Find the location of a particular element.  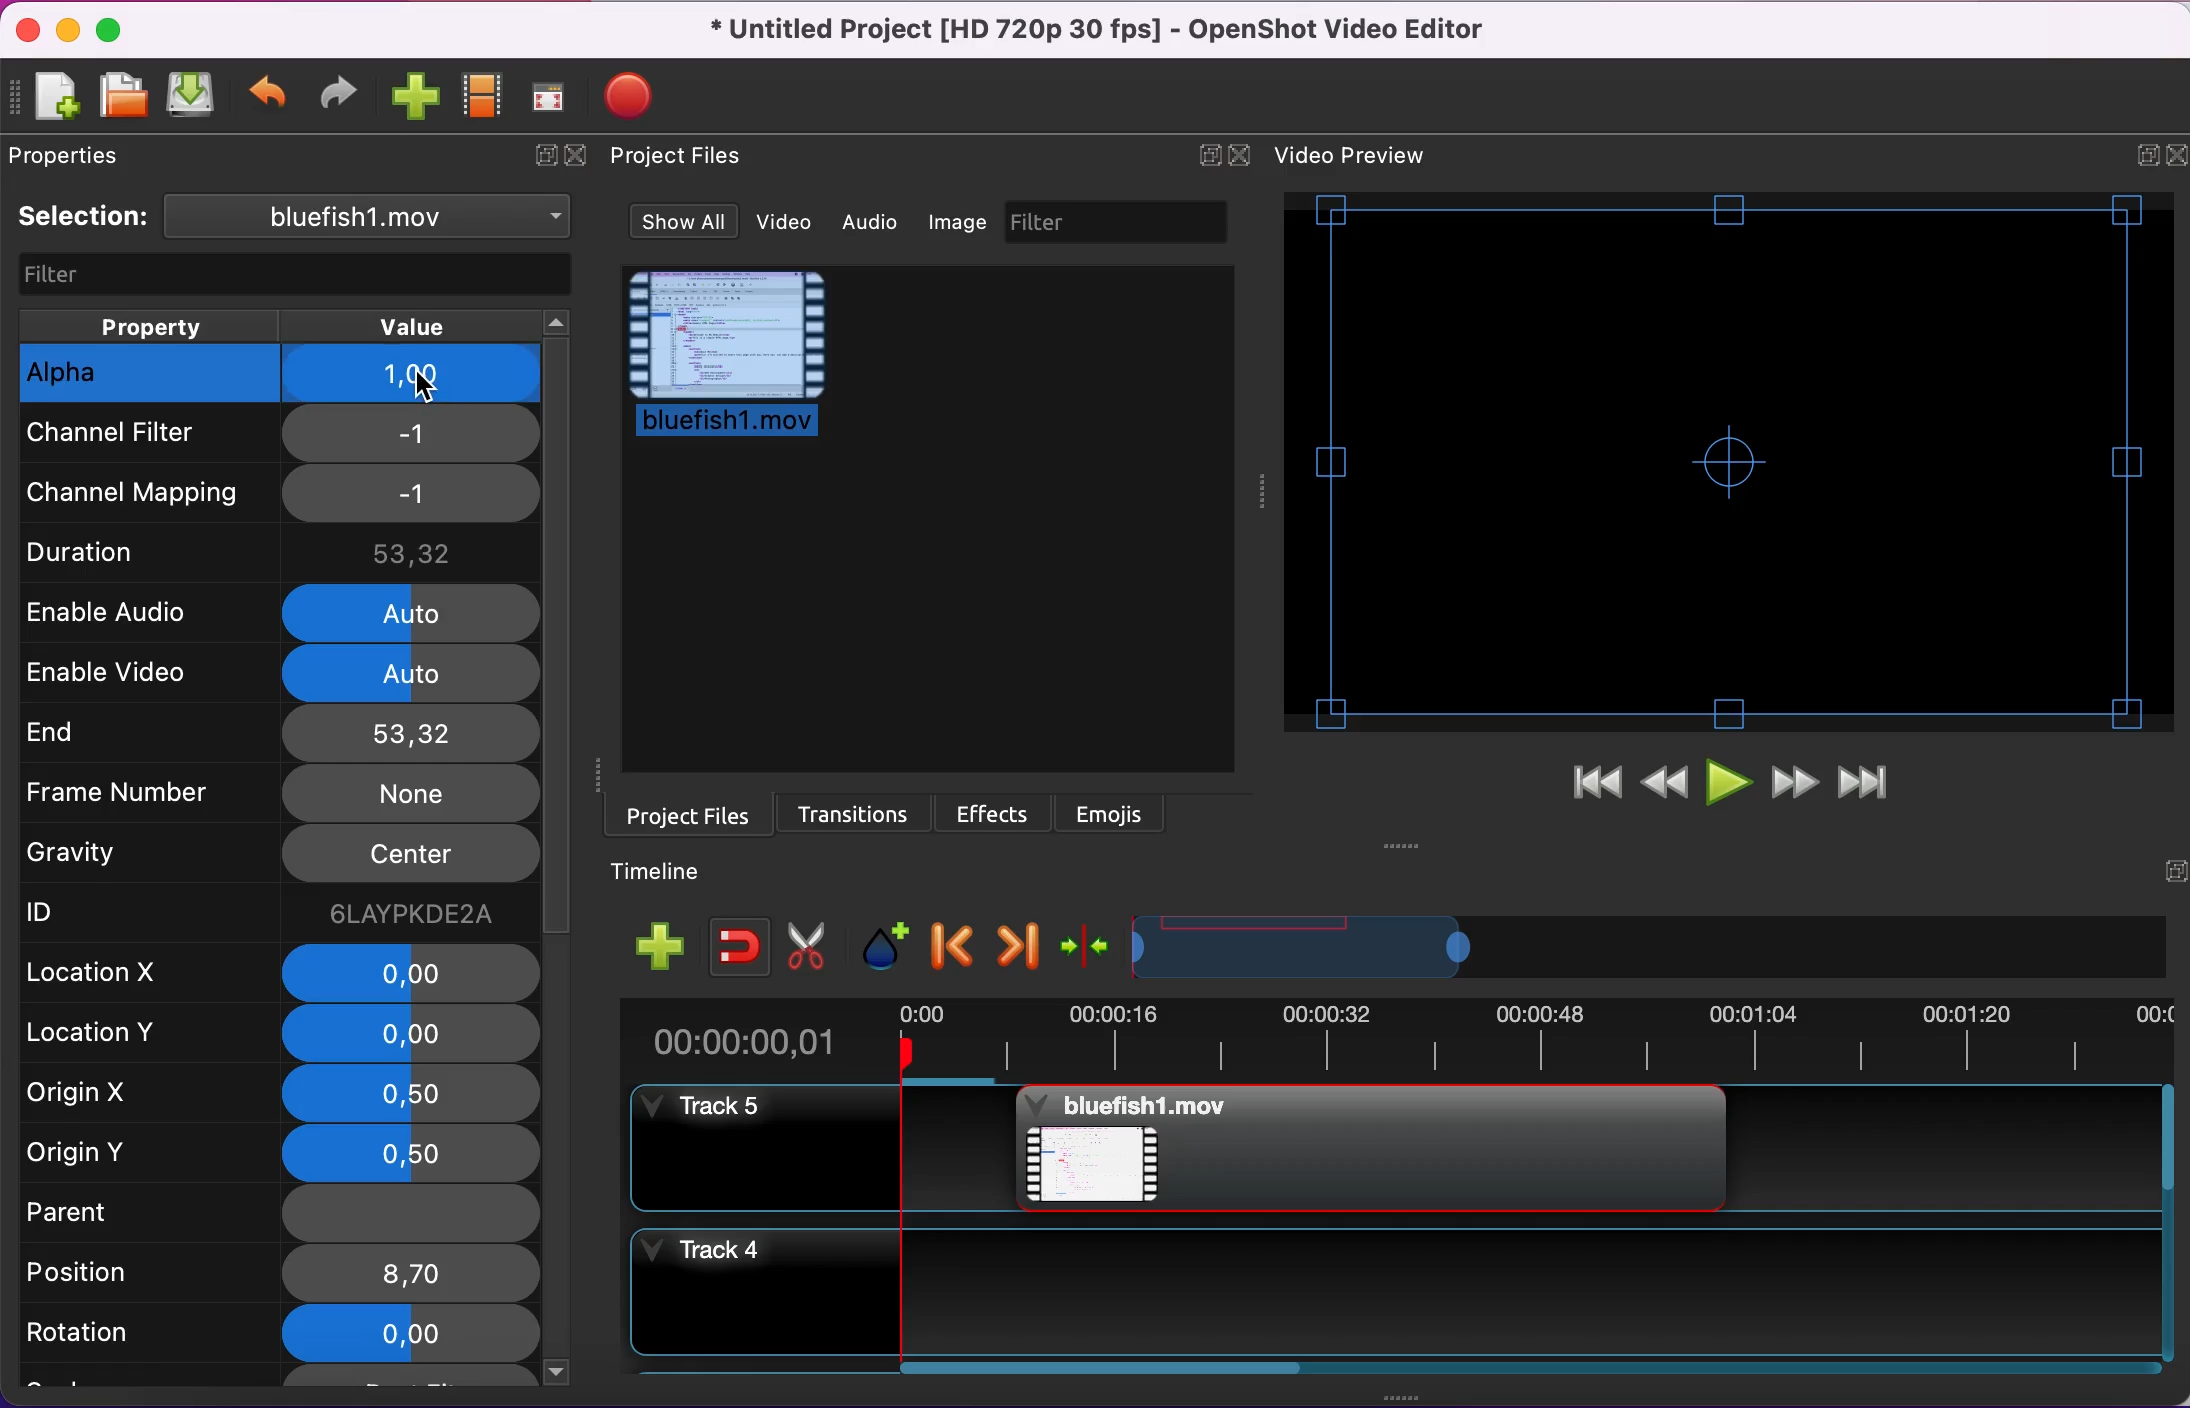

channel mapping is located at coordinates (149, 492).